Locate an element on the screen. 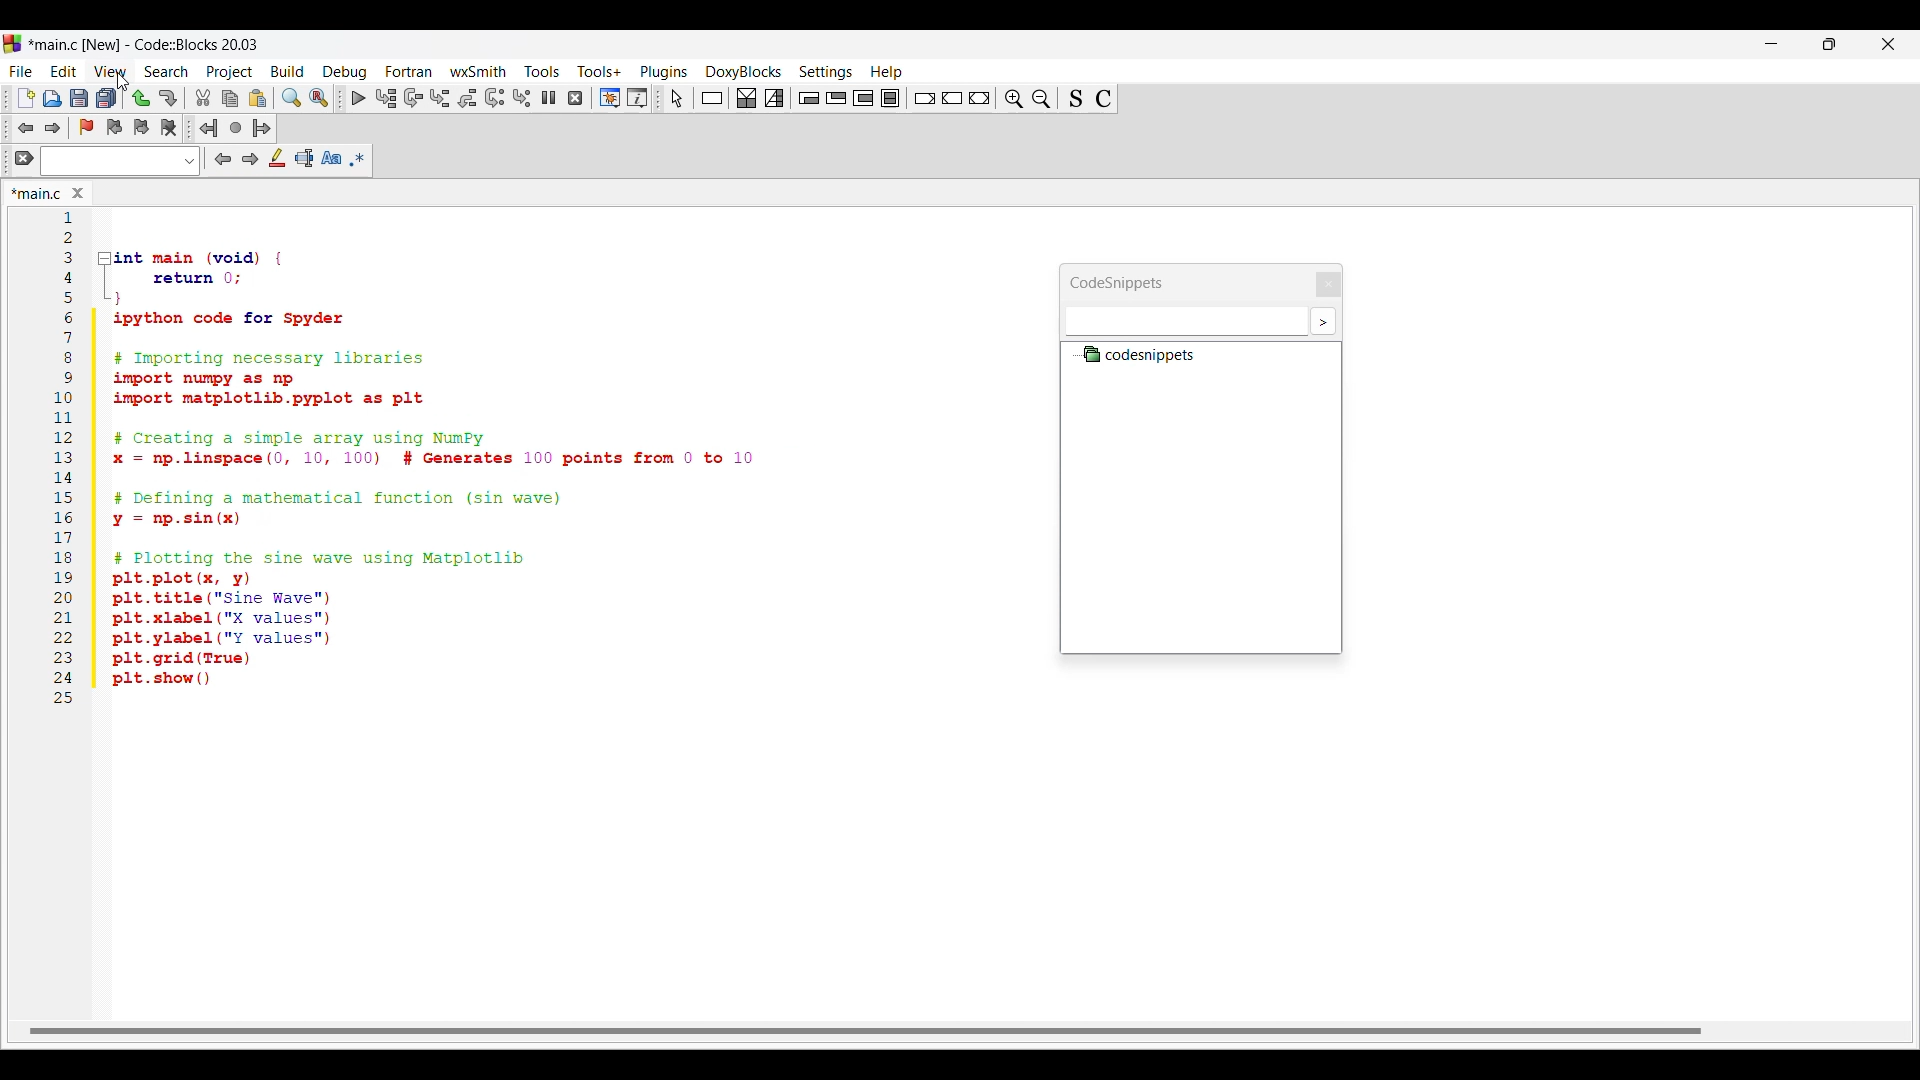 This screenshot has width=1920, height=1080. Entry condition loop is located at coordinates (809, 98).